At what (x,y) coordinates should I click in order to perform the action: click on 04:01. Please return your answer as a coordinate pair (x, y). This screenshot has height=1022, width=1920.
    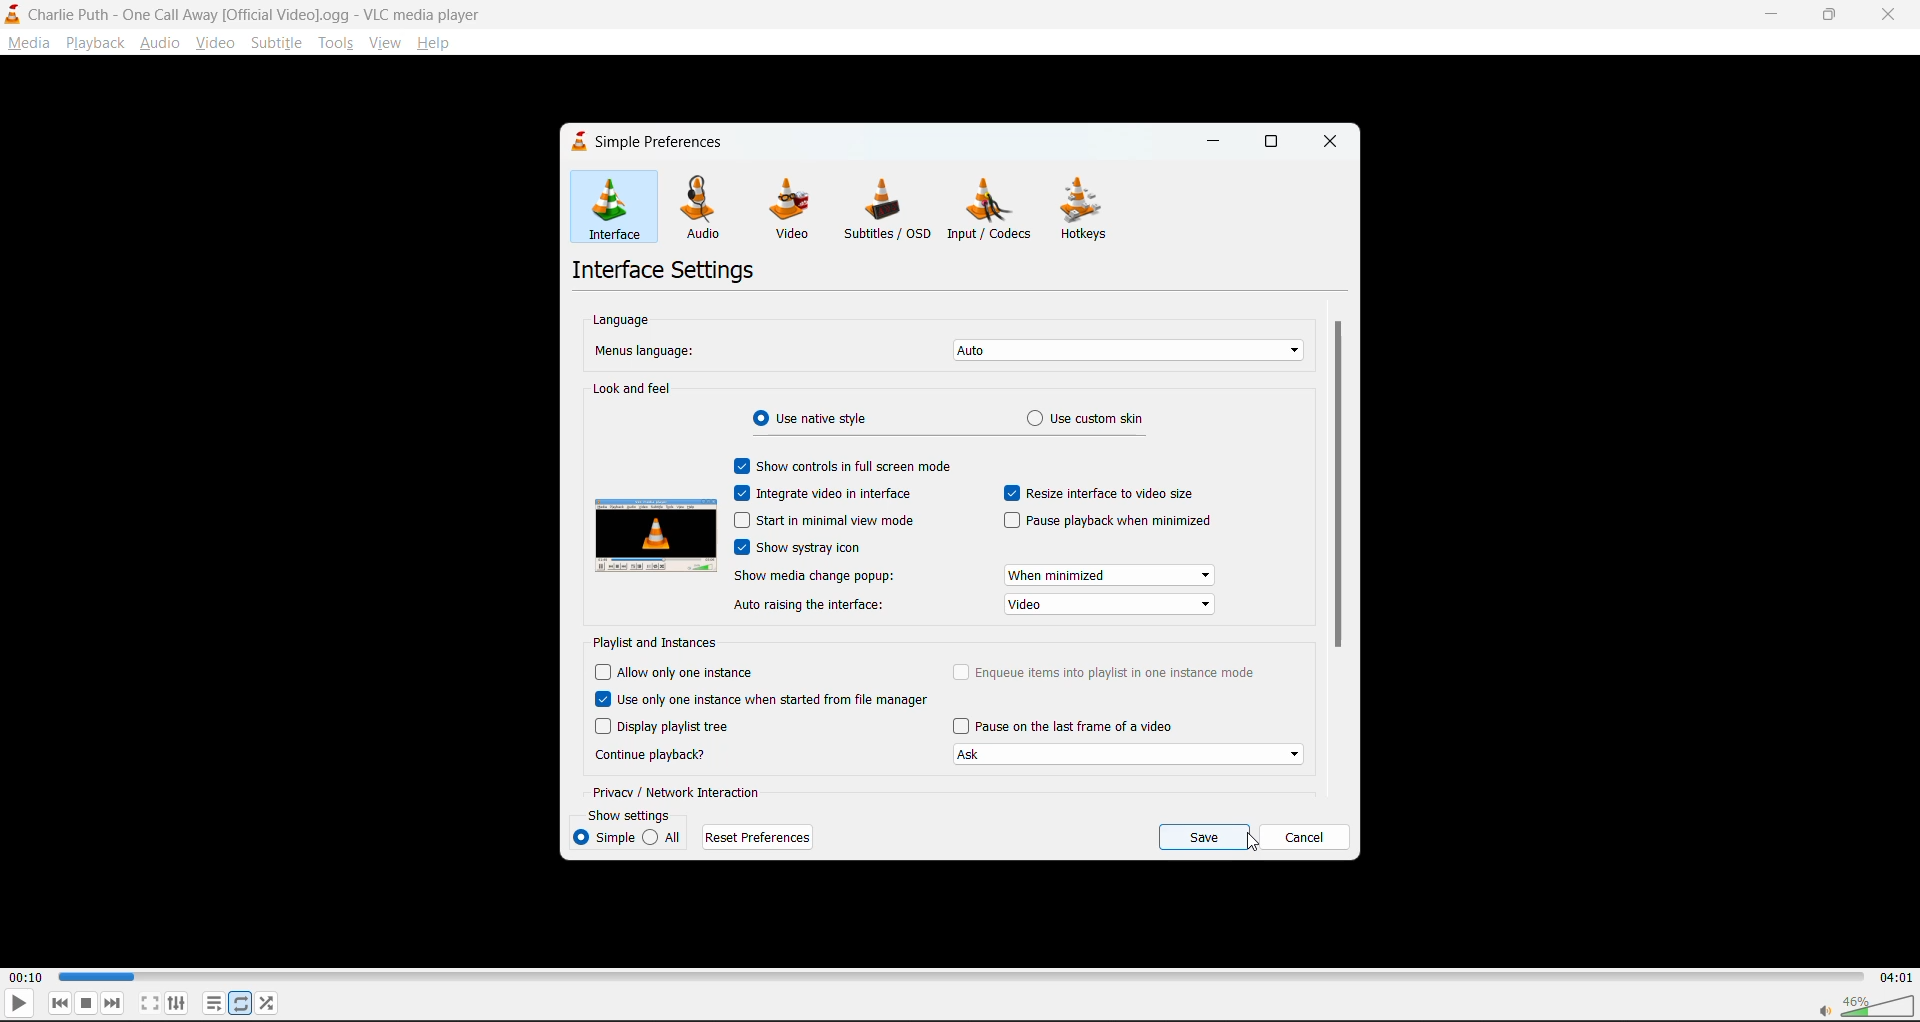
    Looking at the image, I should click on (1896, 978).